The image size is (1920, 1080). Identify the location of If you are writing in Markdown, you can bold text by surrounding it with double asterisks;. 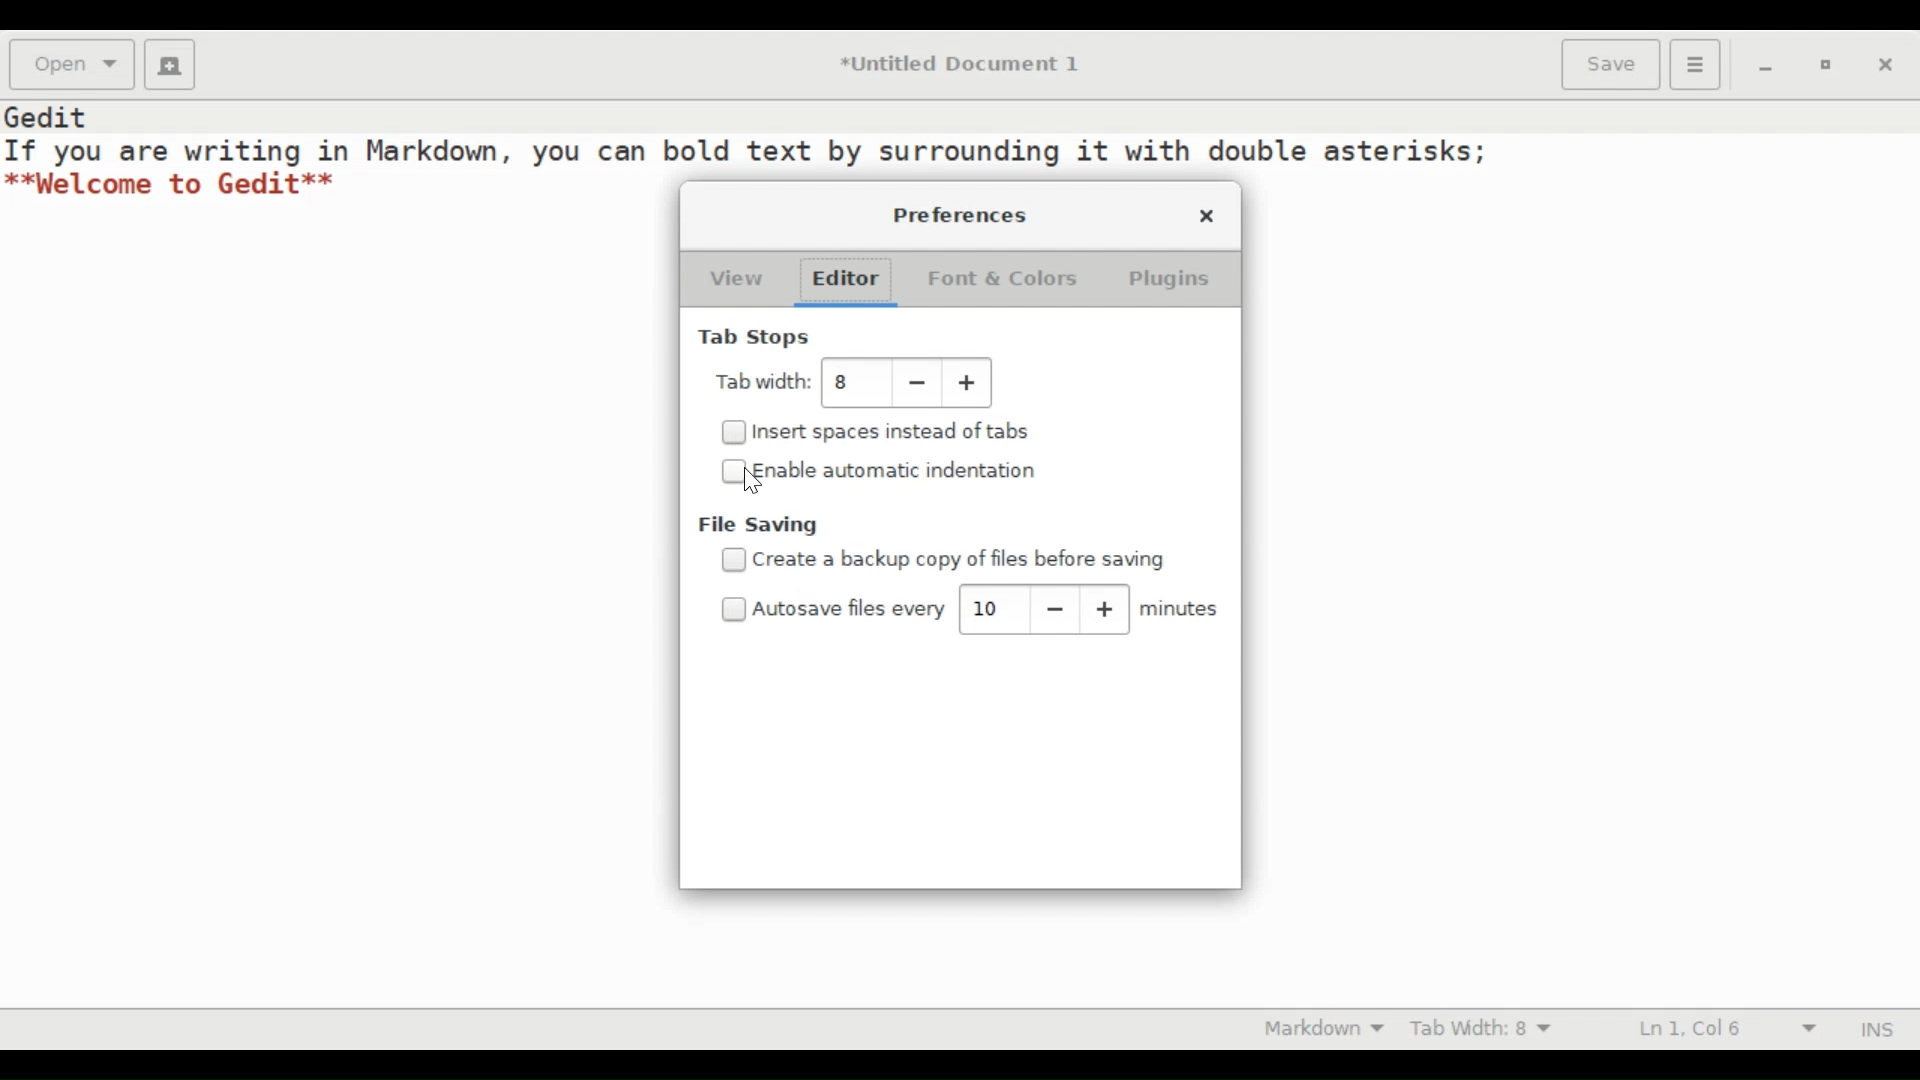
(747, 149).